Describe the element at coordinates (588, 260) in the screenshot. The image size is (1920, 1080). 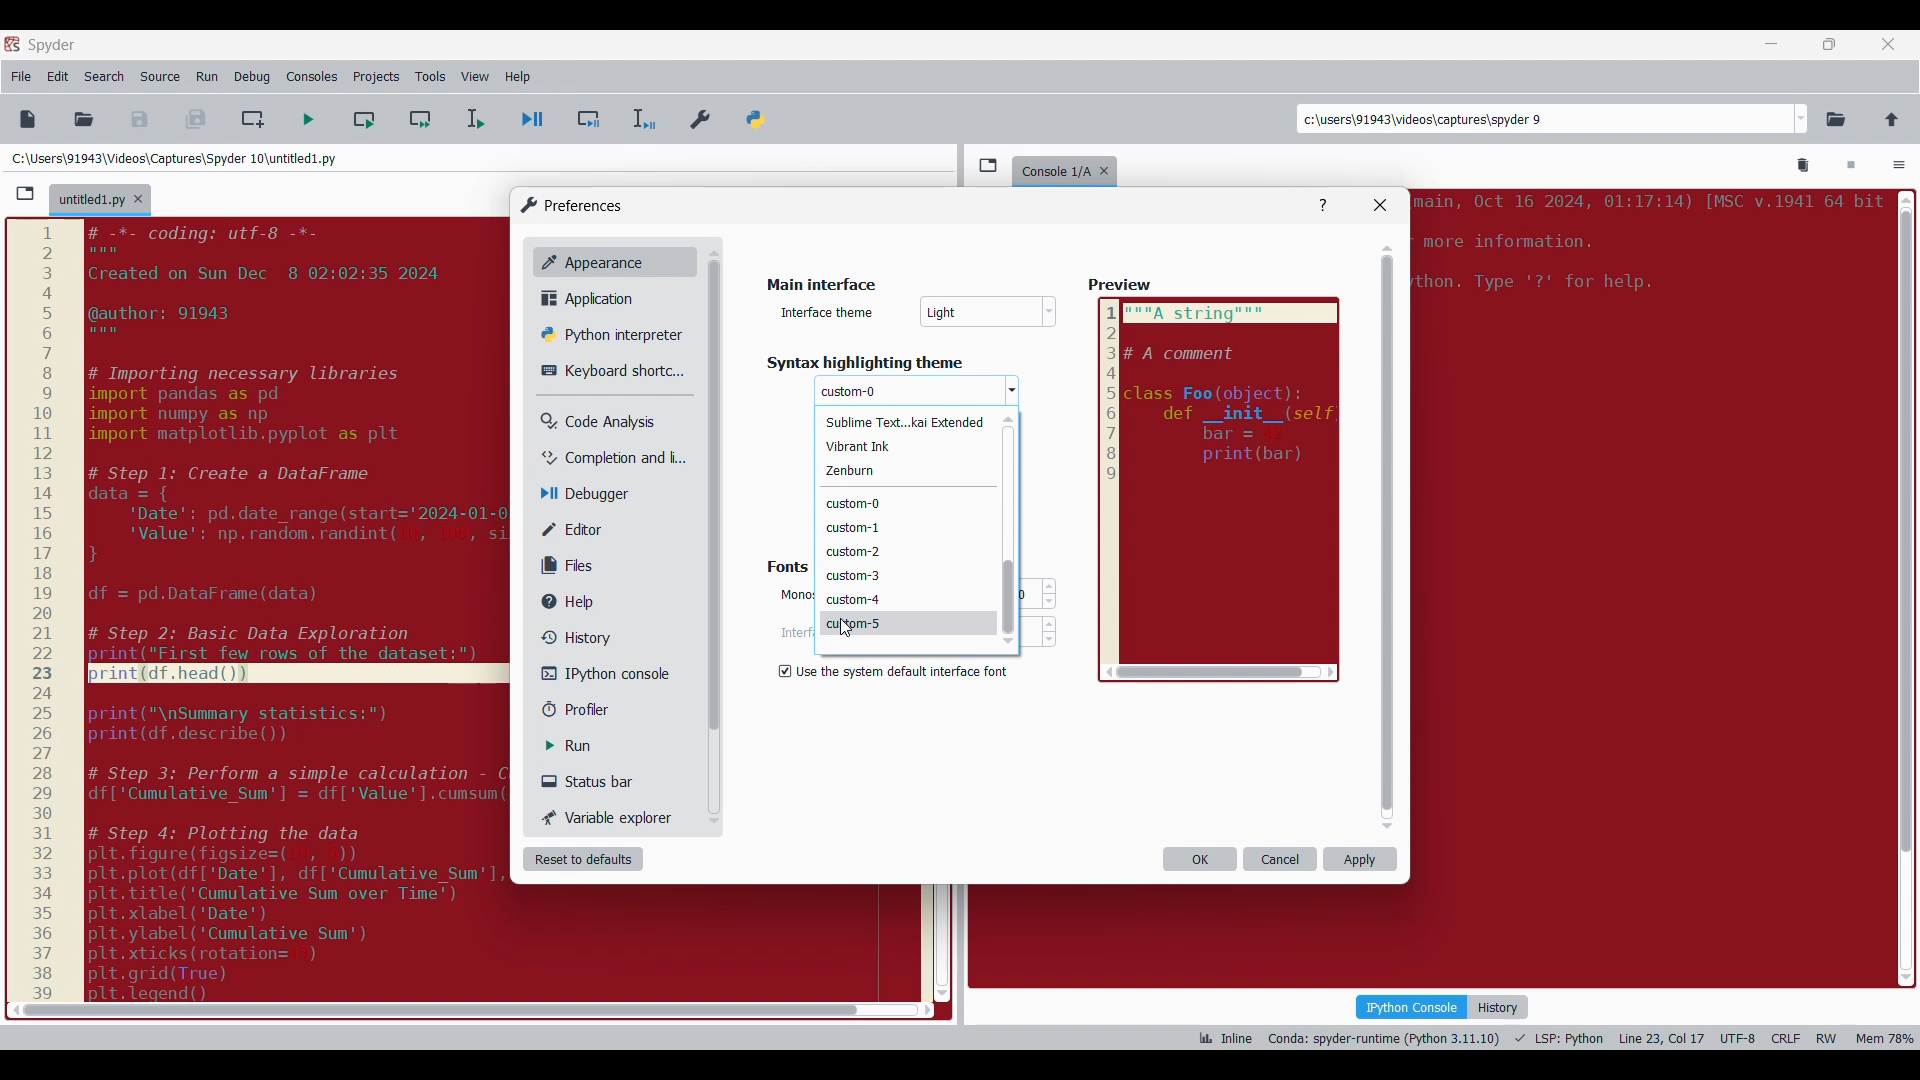
I see `Appearance, current selection highlighted` at that location.